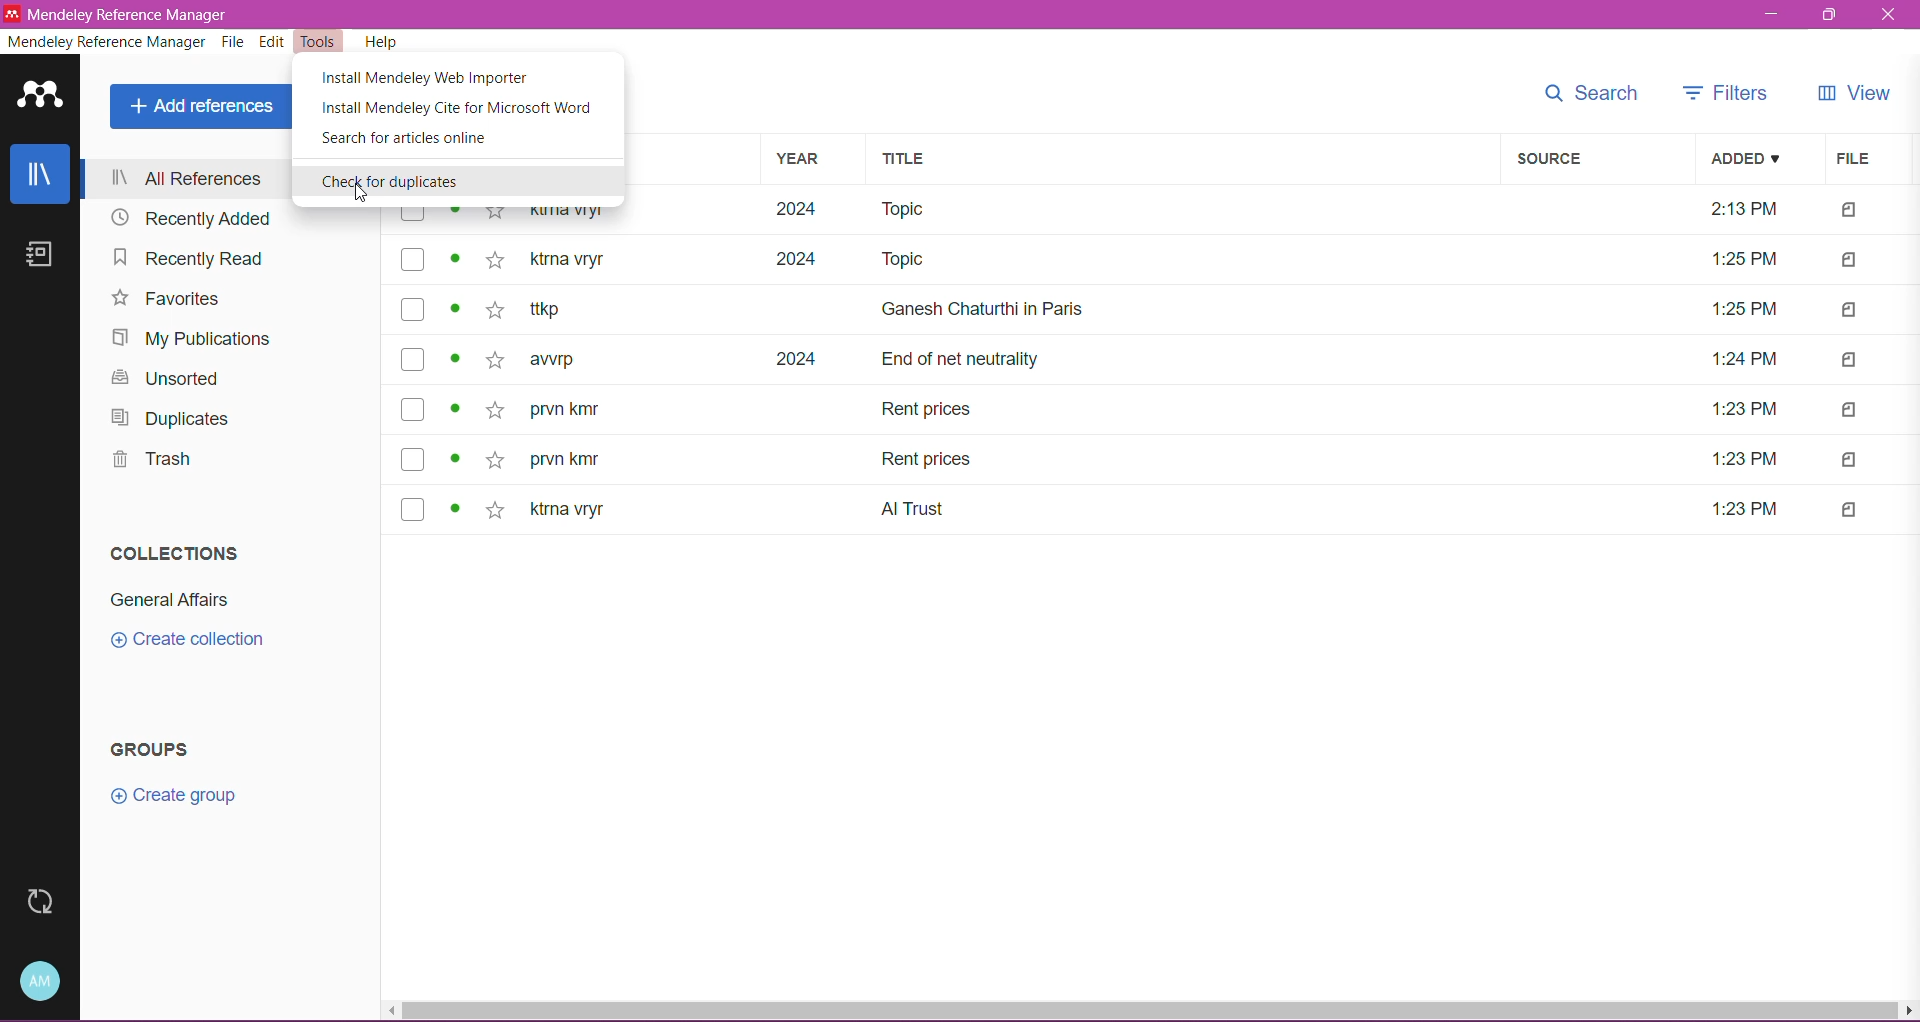 This screenshot has width=1920, height=1022. What do you see at coordinates (497, 415) in the screenshot?
I see `favourite` at bounding box center [497, 415].